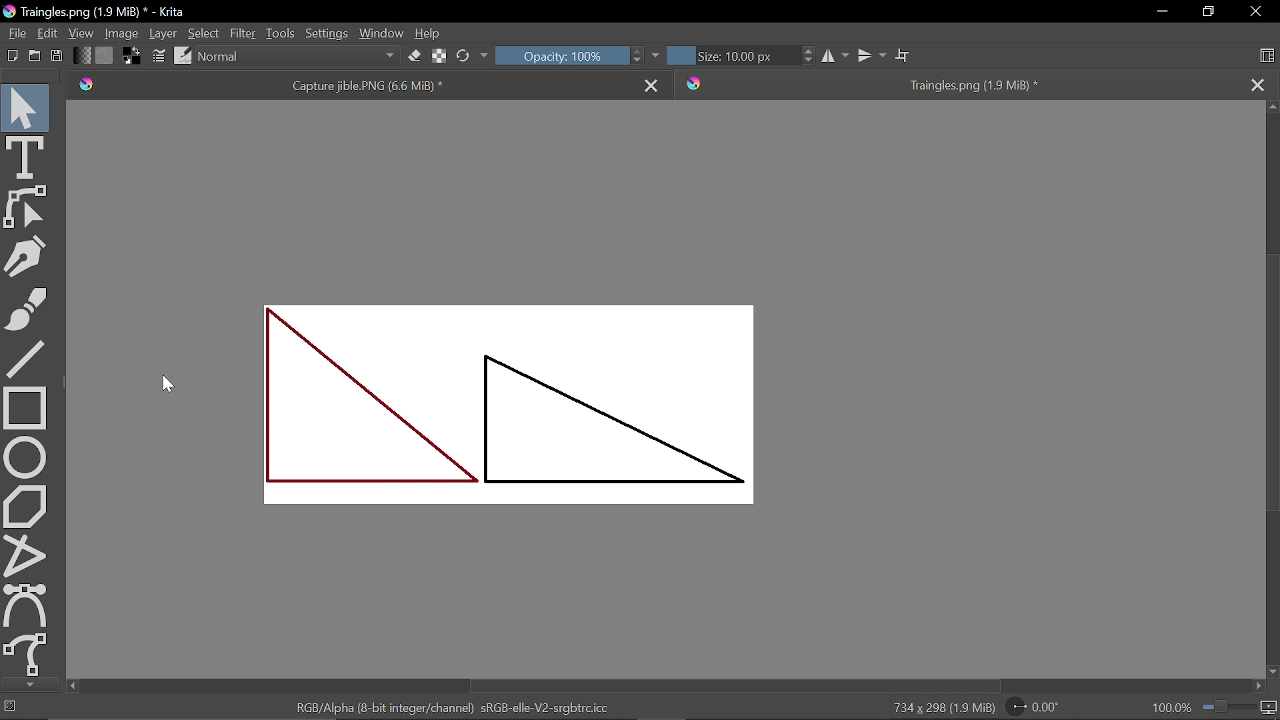 The image size is (1280, 720). Describe the element at coordinates (833, 56) in the screenshot. I see `Horizontal mirror` at that location.